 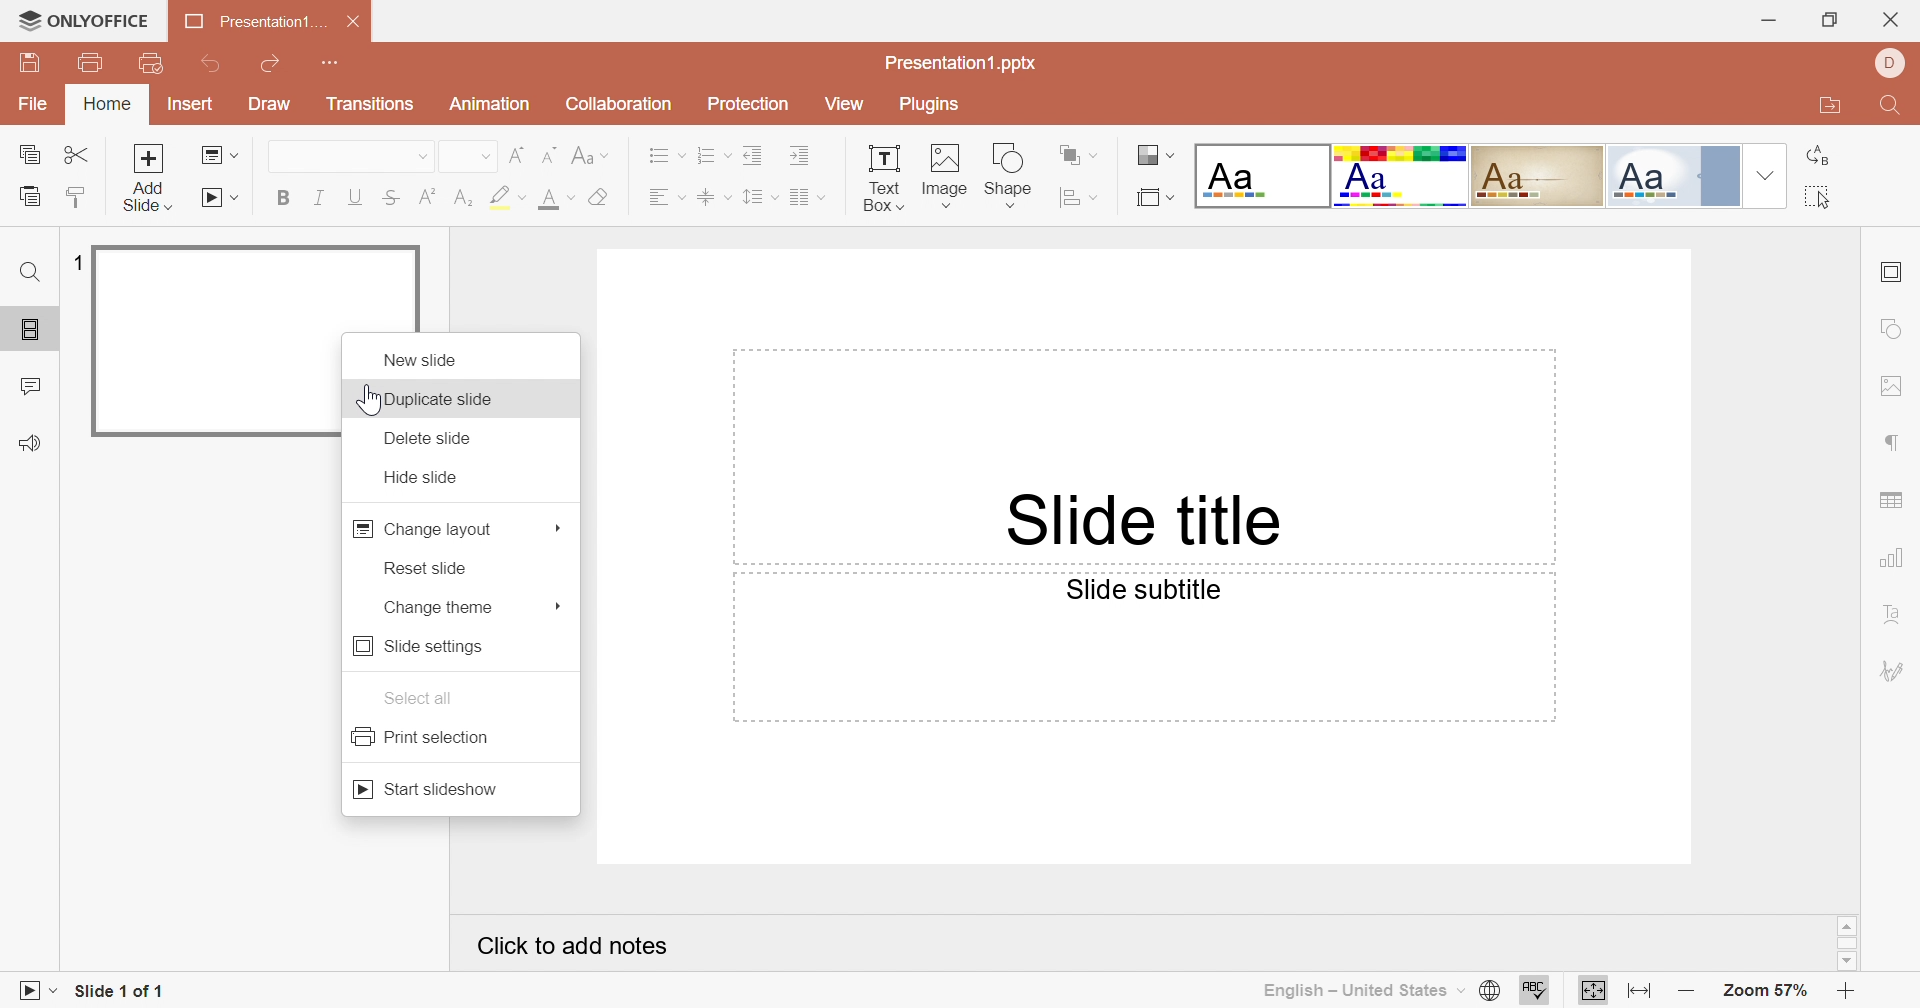 What do you see at coordinates (1539, 989) in the screenshot?
I see `Spell Checking` at bounding box center [1539, 989].